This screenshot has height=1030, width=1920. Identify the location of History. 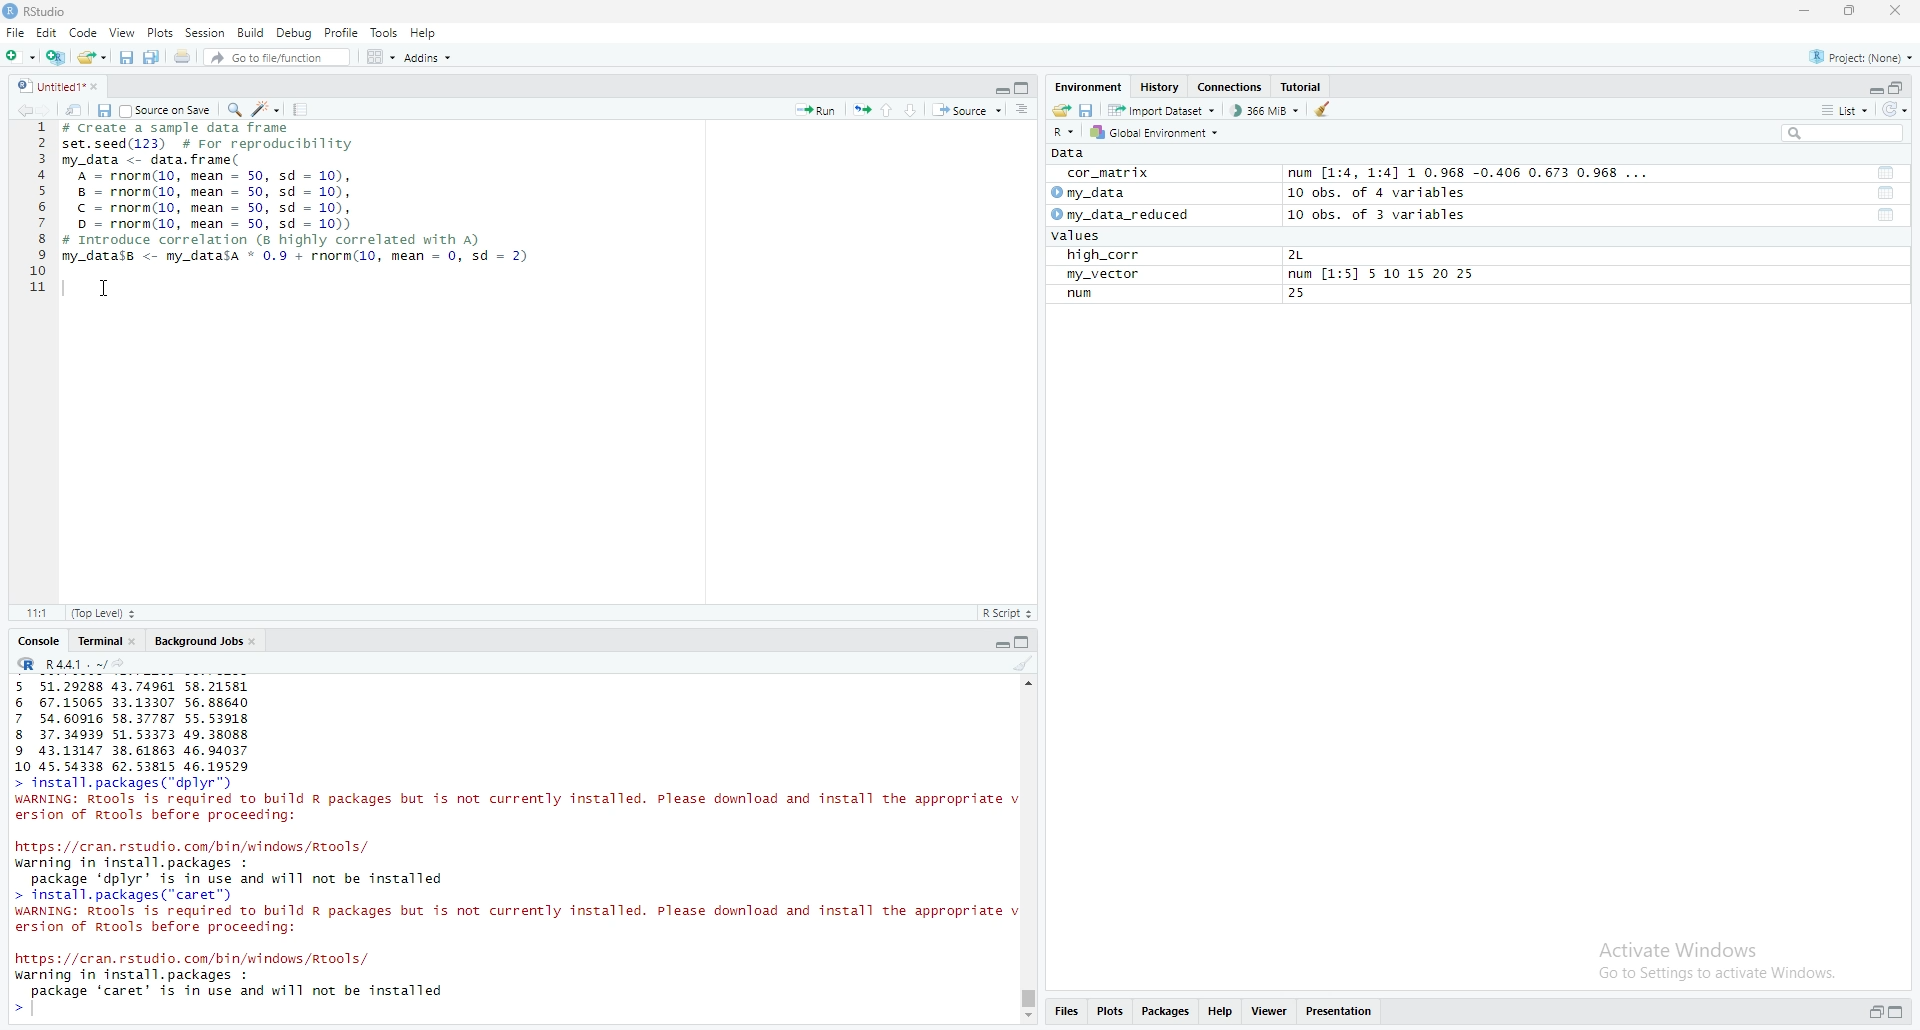
(1161, 85).